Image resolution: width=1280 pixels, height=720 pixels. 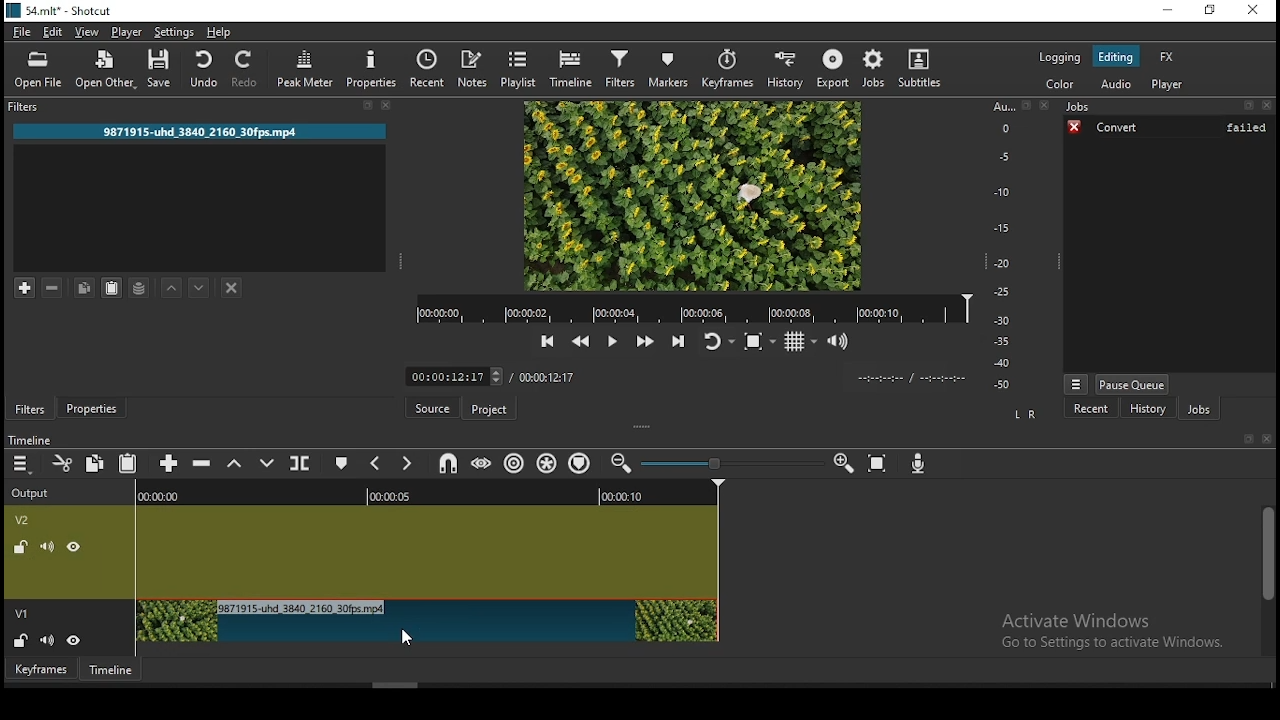 What do you see at coordinates (130, 460) in the screenshot?
I see `paste` at bounding box center [130, 460].